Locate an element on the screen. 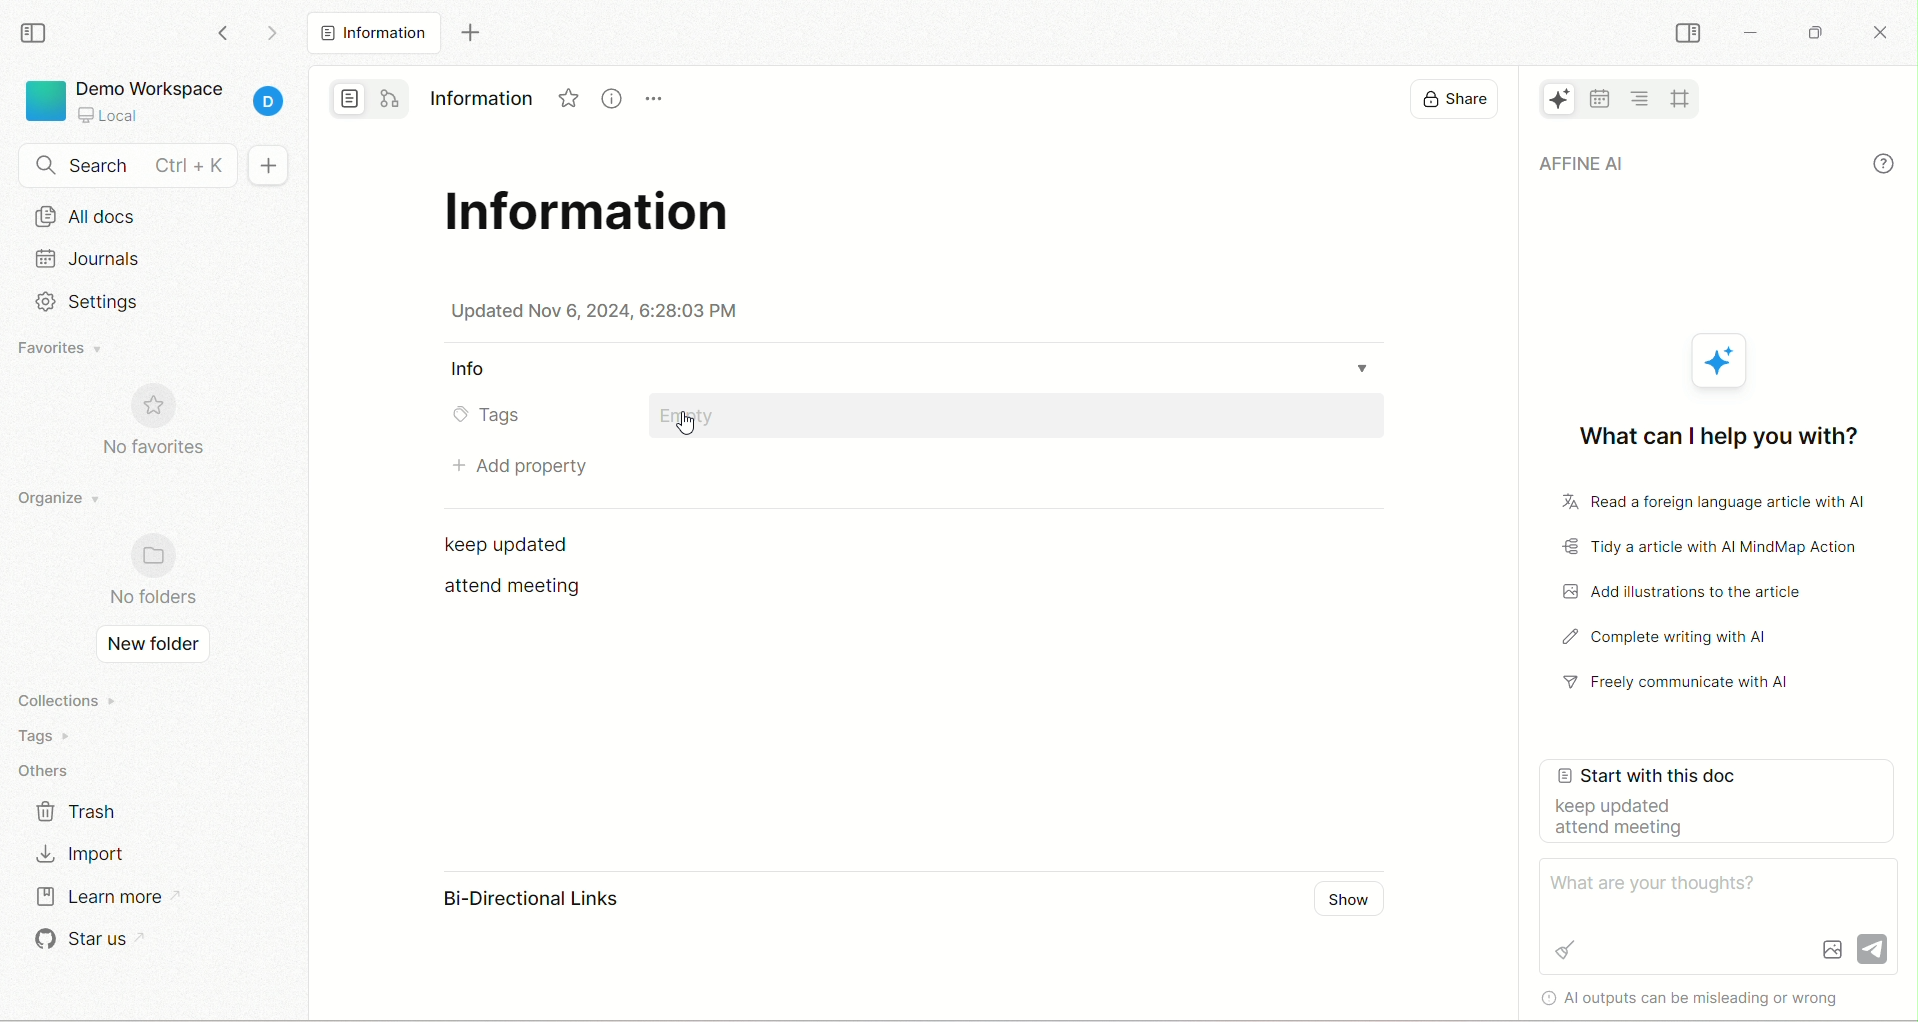  AFFiNE AI is located at coordinates (1548, 100).